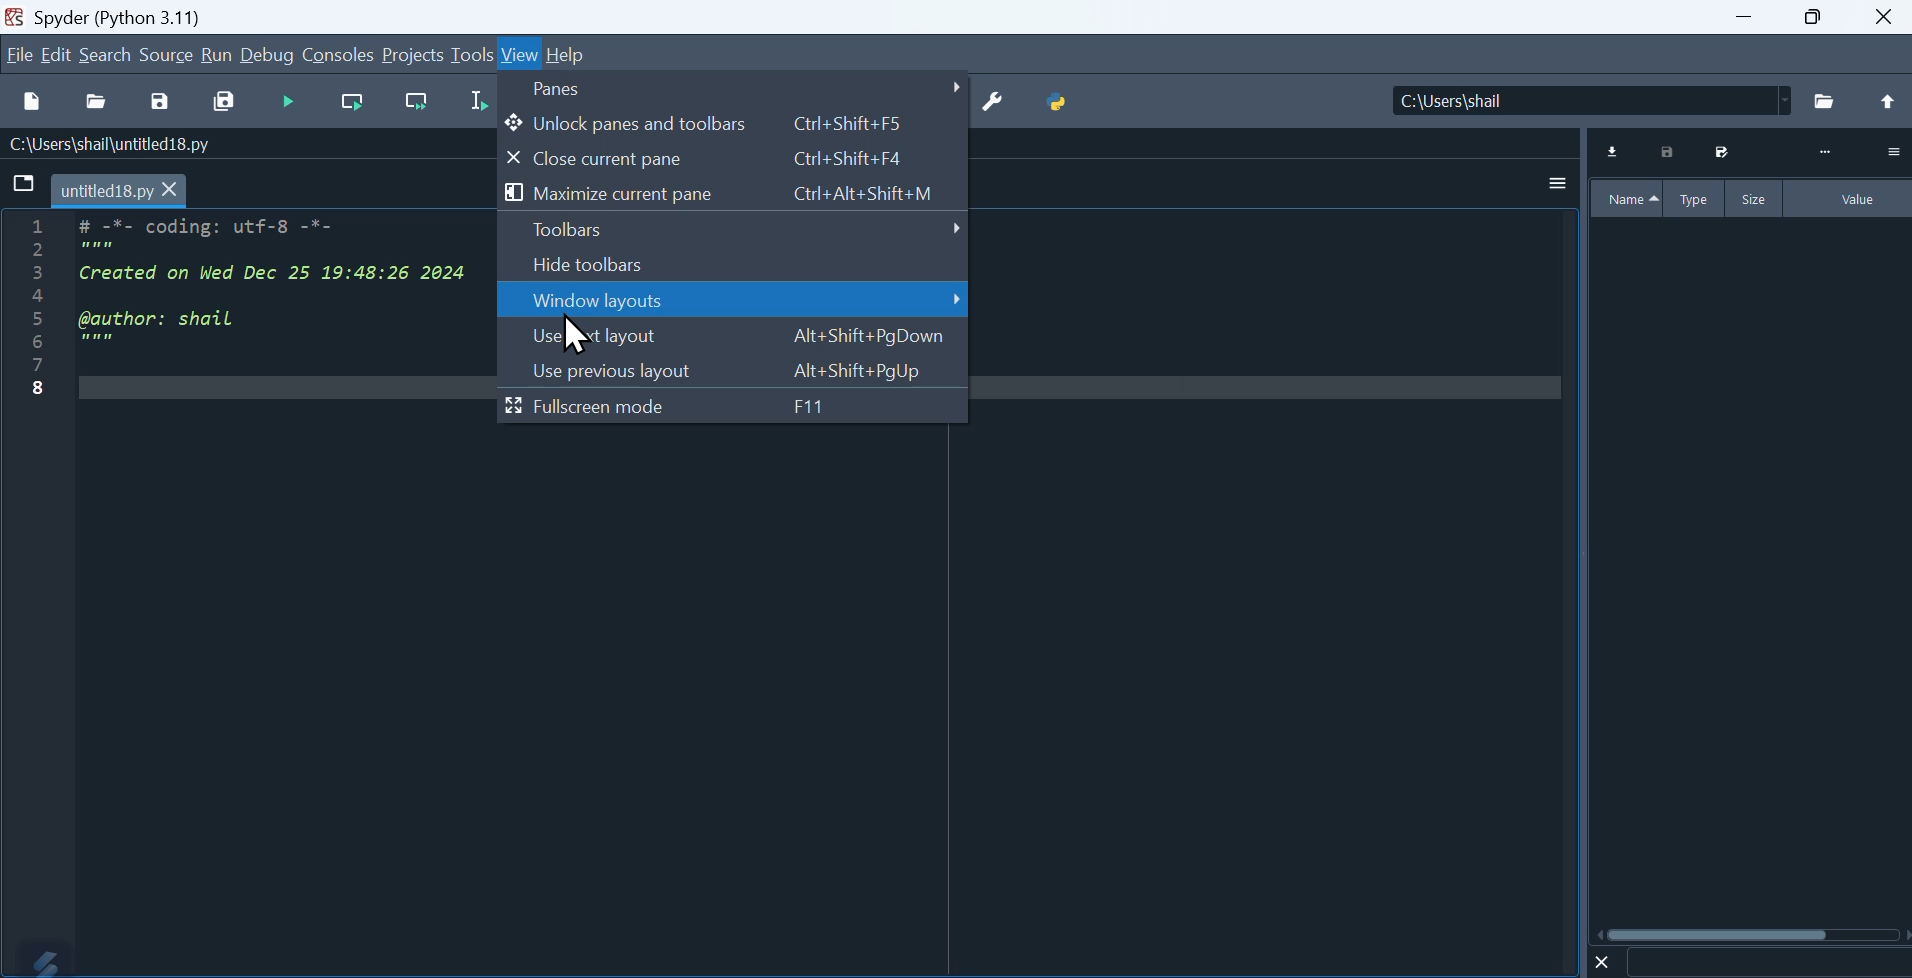  I want to click on View, so click(521, 56).